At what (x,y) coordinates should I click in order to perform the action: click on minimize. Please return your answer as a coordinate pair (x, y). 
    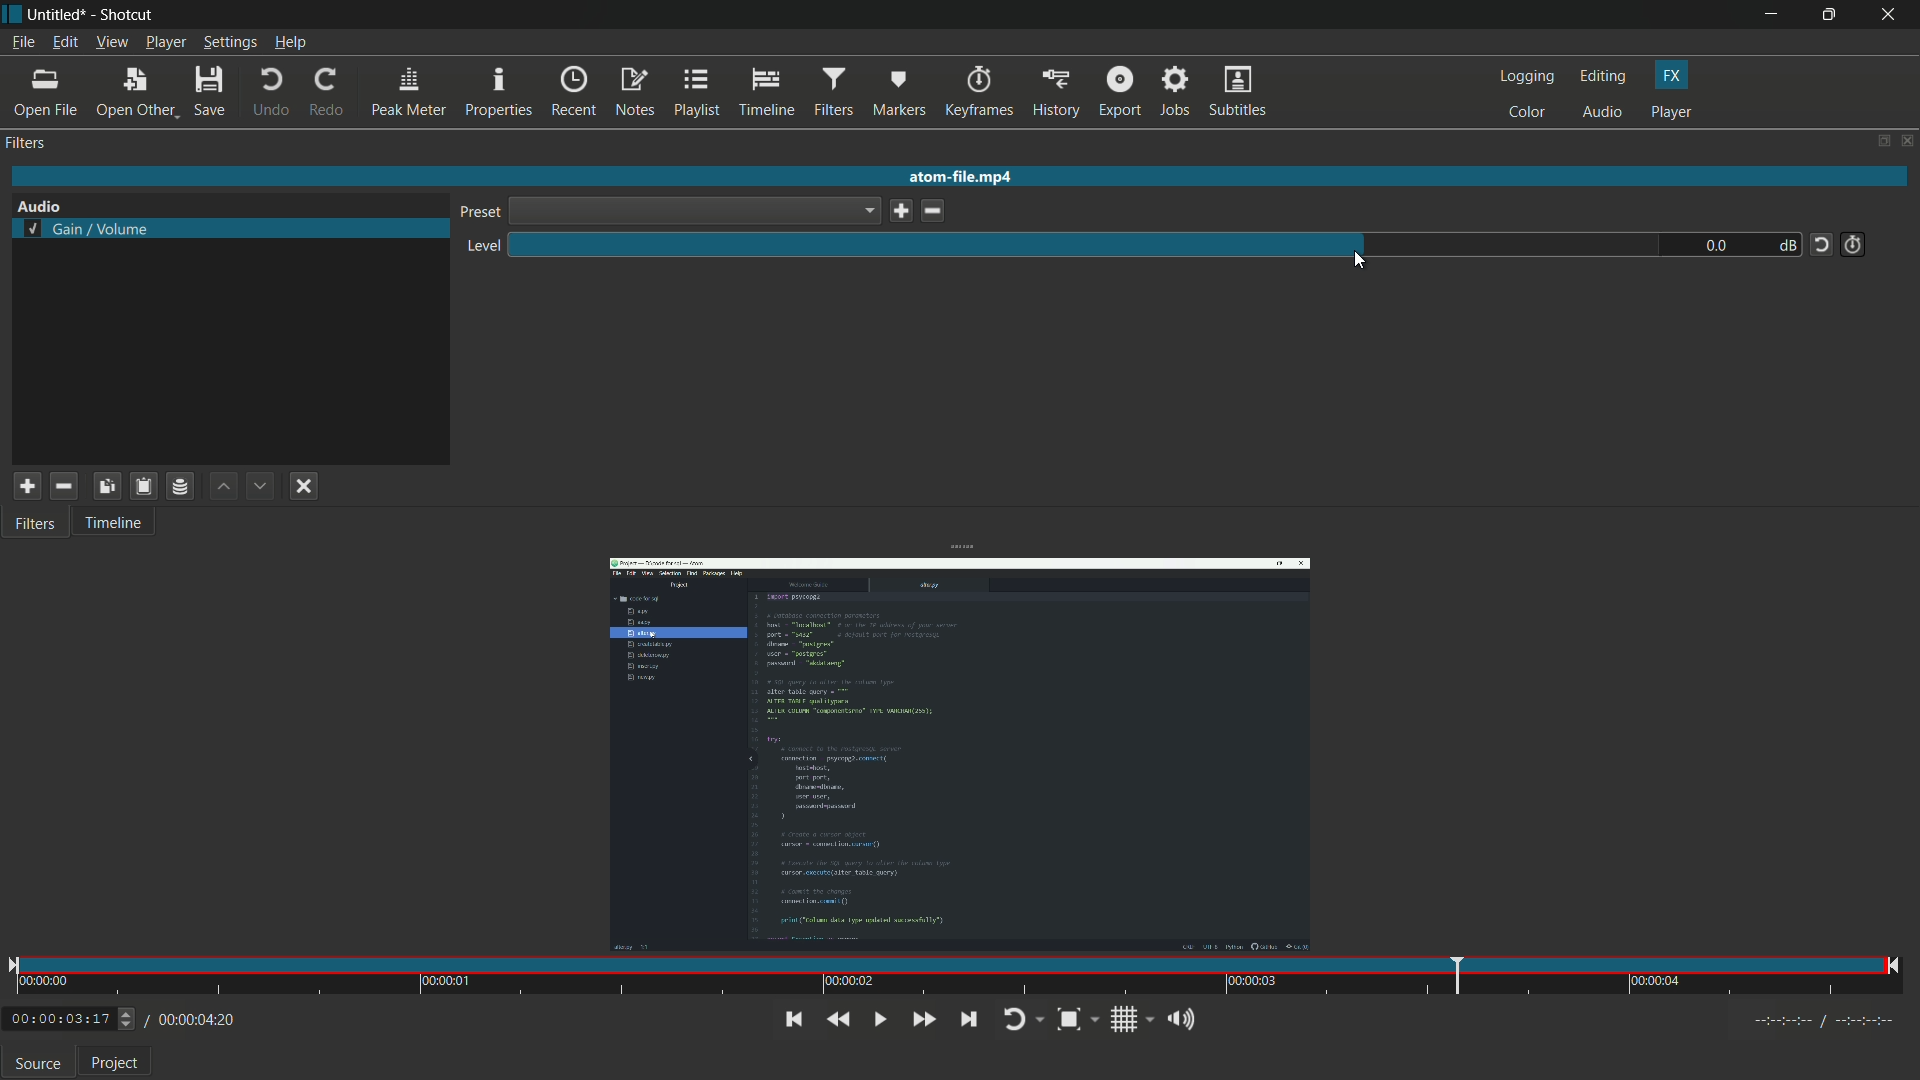
    Looking at the image, I should click on (1769, 15).